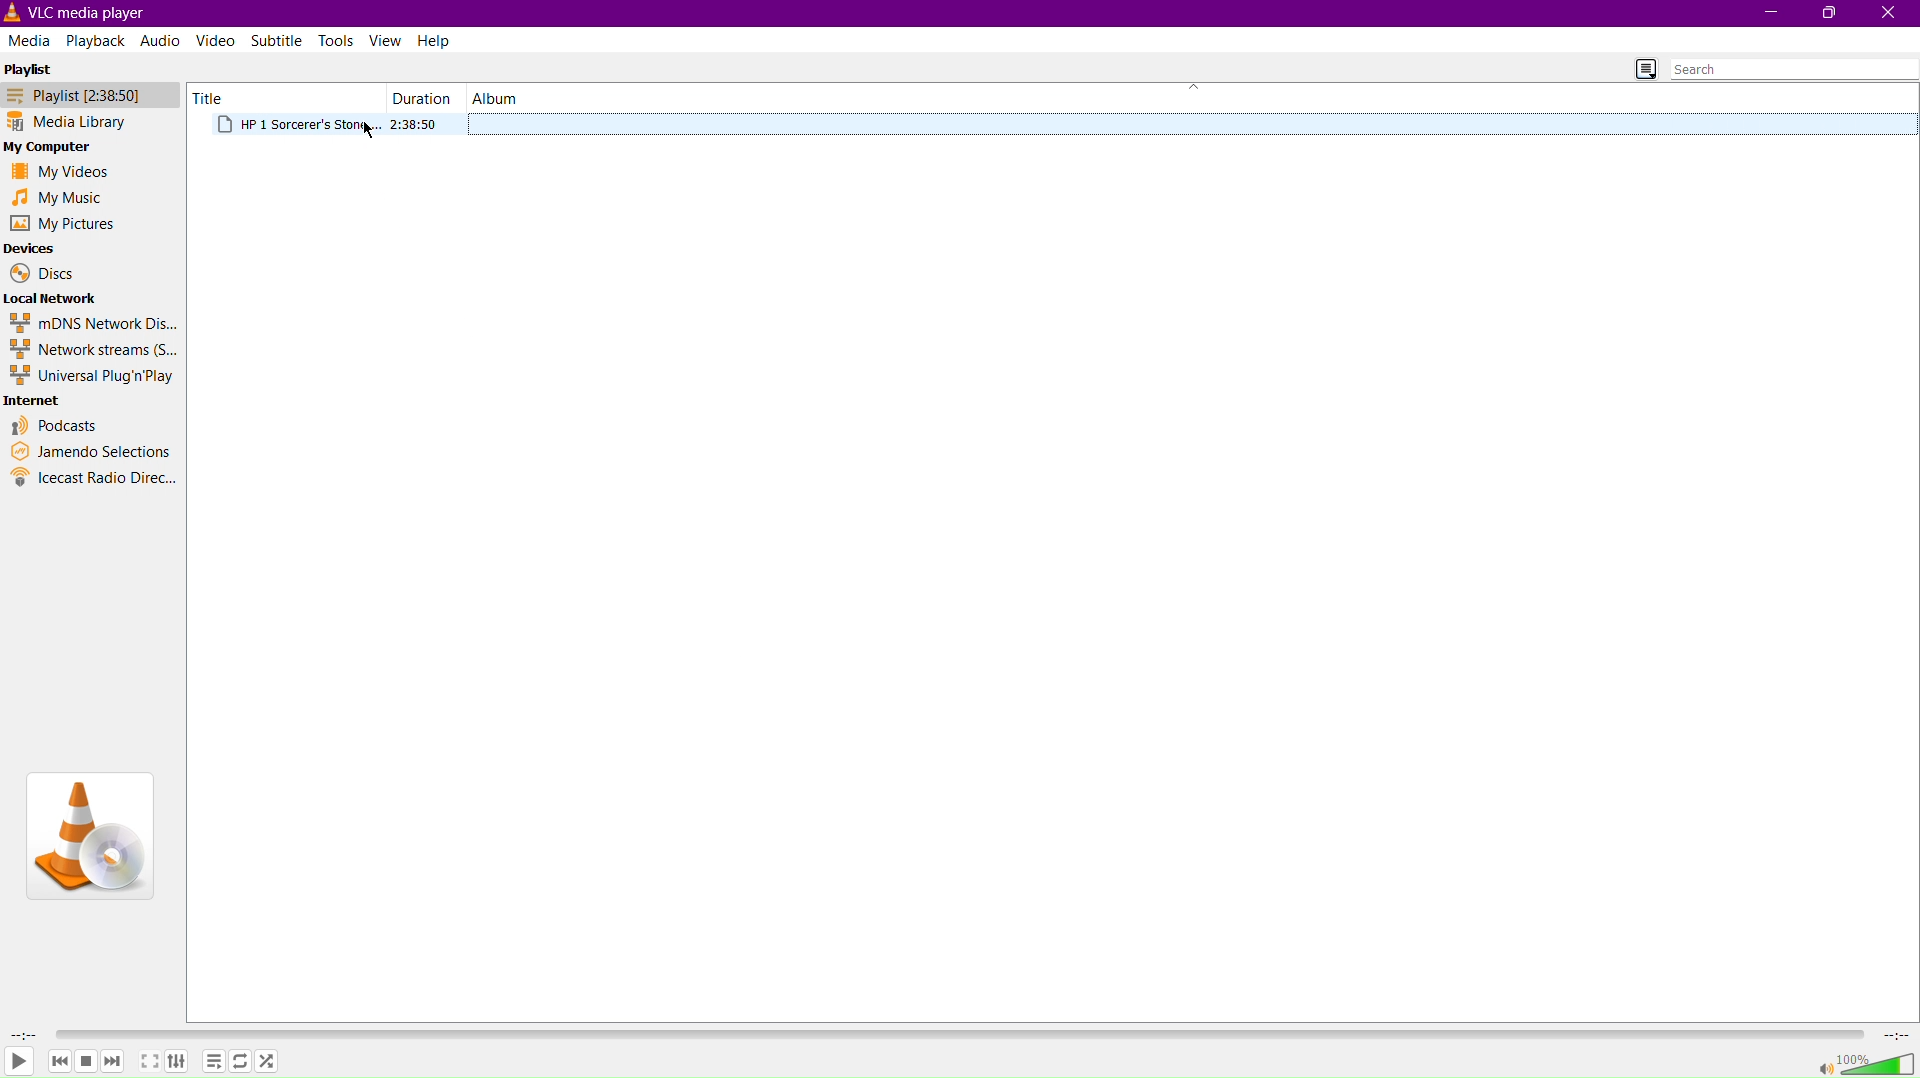  What do you see at coordinates (1894, 1033) in the screenshot?
I see `--:--` at bounding box center [1894, 1033].